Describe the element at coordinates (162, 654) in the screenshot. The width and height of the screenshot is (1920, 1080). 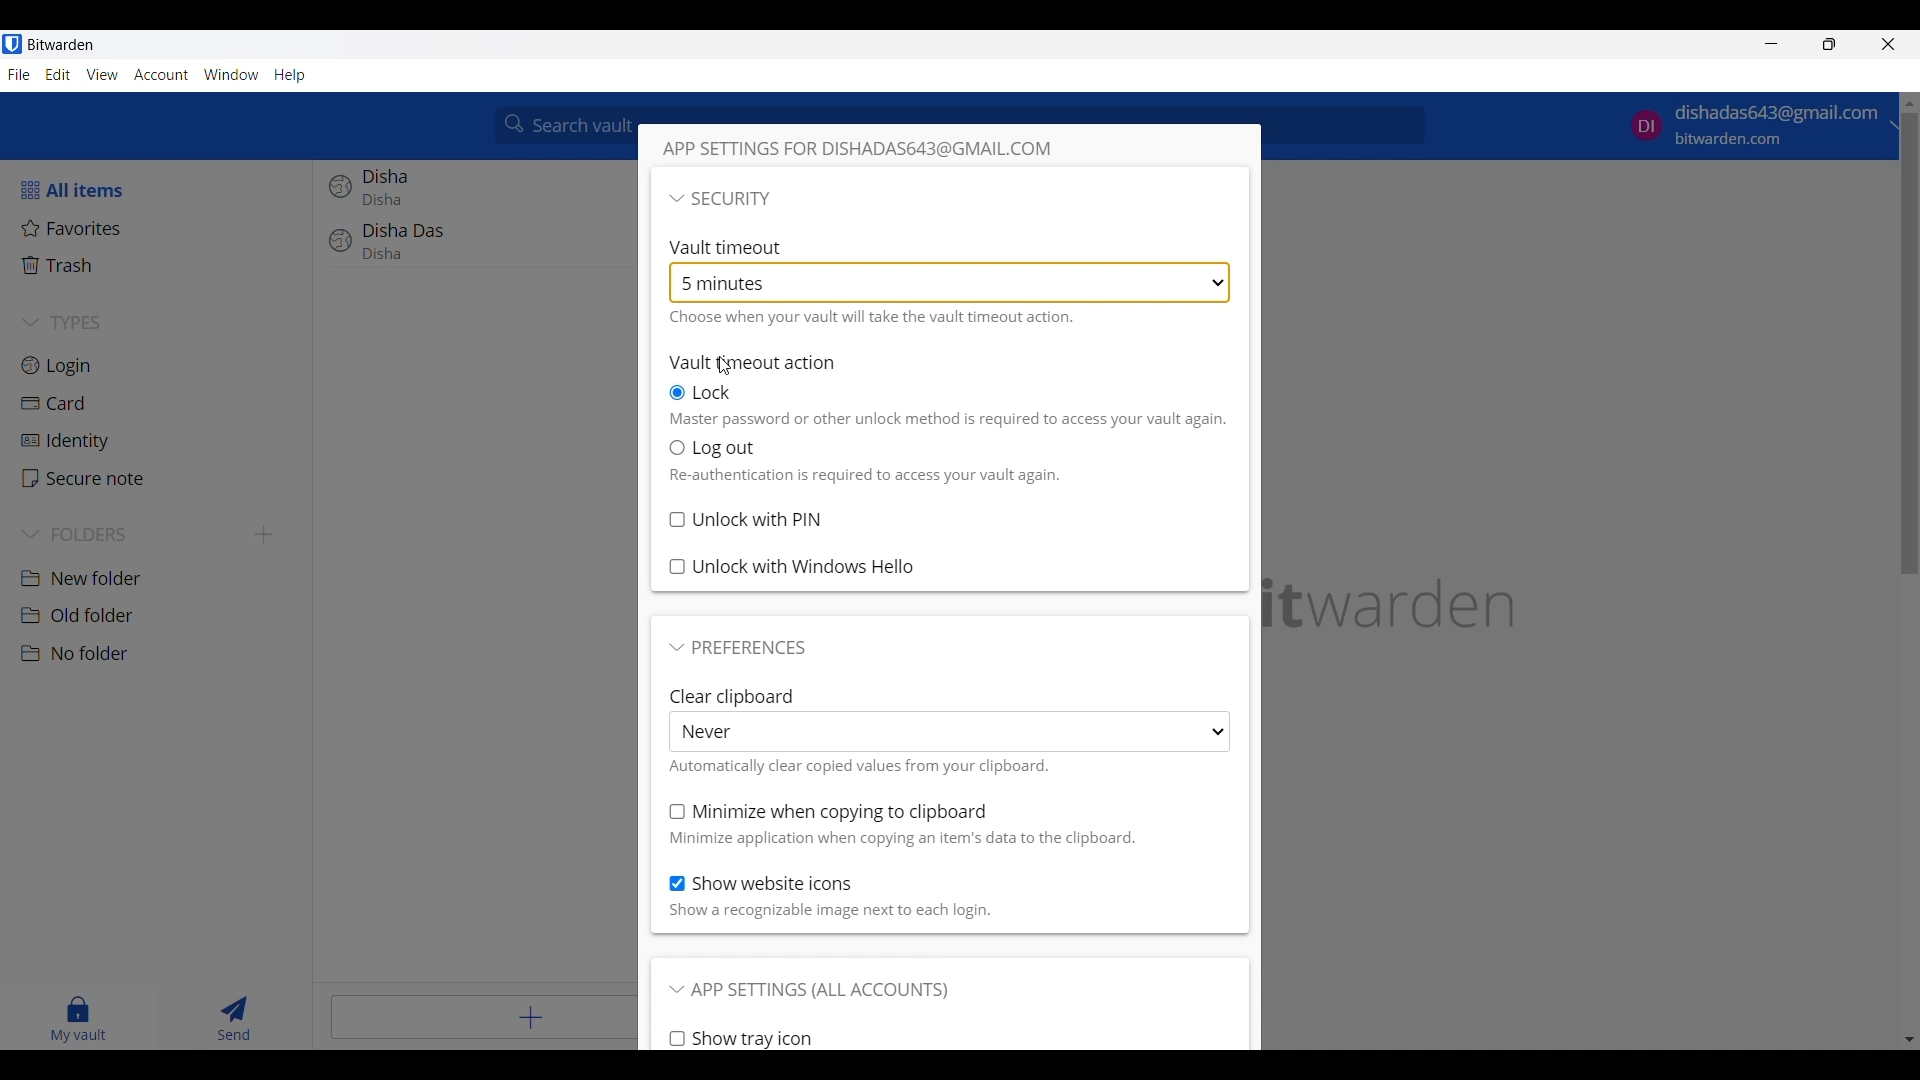
I see `No folder` at that location.